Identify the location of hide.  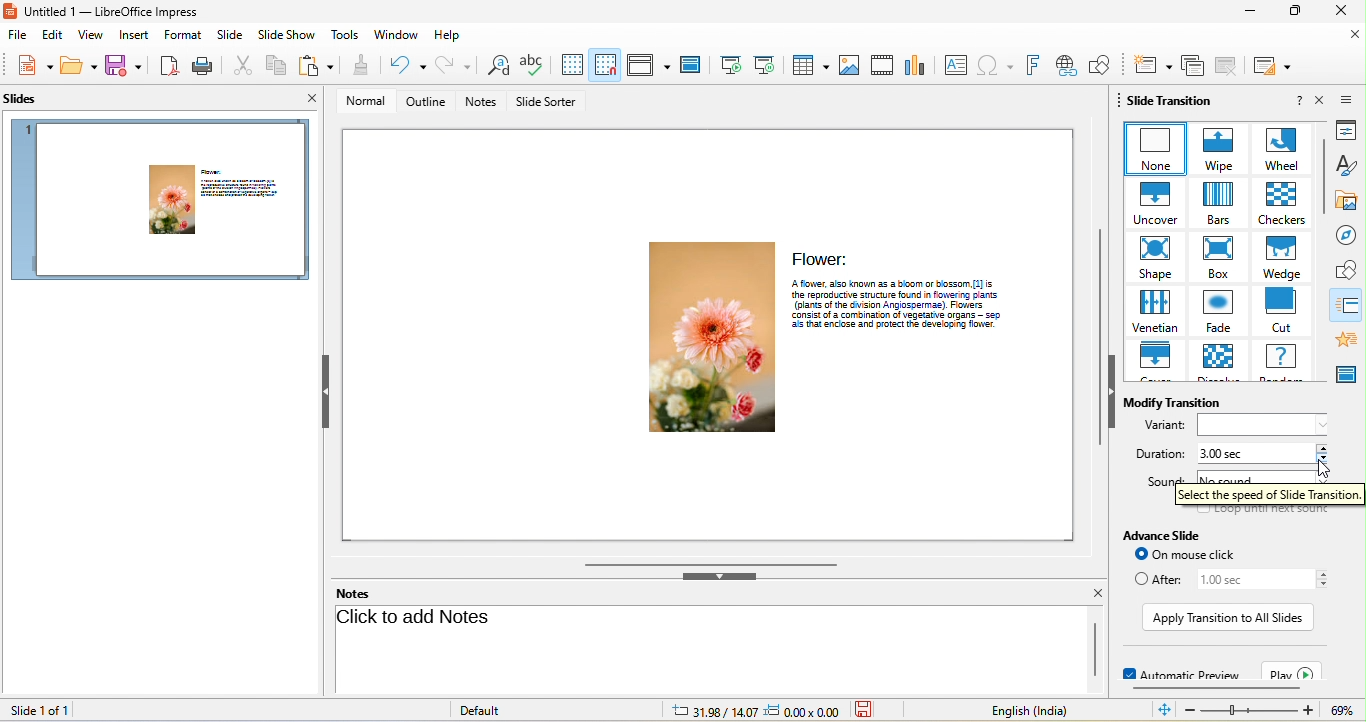
(717, 577).